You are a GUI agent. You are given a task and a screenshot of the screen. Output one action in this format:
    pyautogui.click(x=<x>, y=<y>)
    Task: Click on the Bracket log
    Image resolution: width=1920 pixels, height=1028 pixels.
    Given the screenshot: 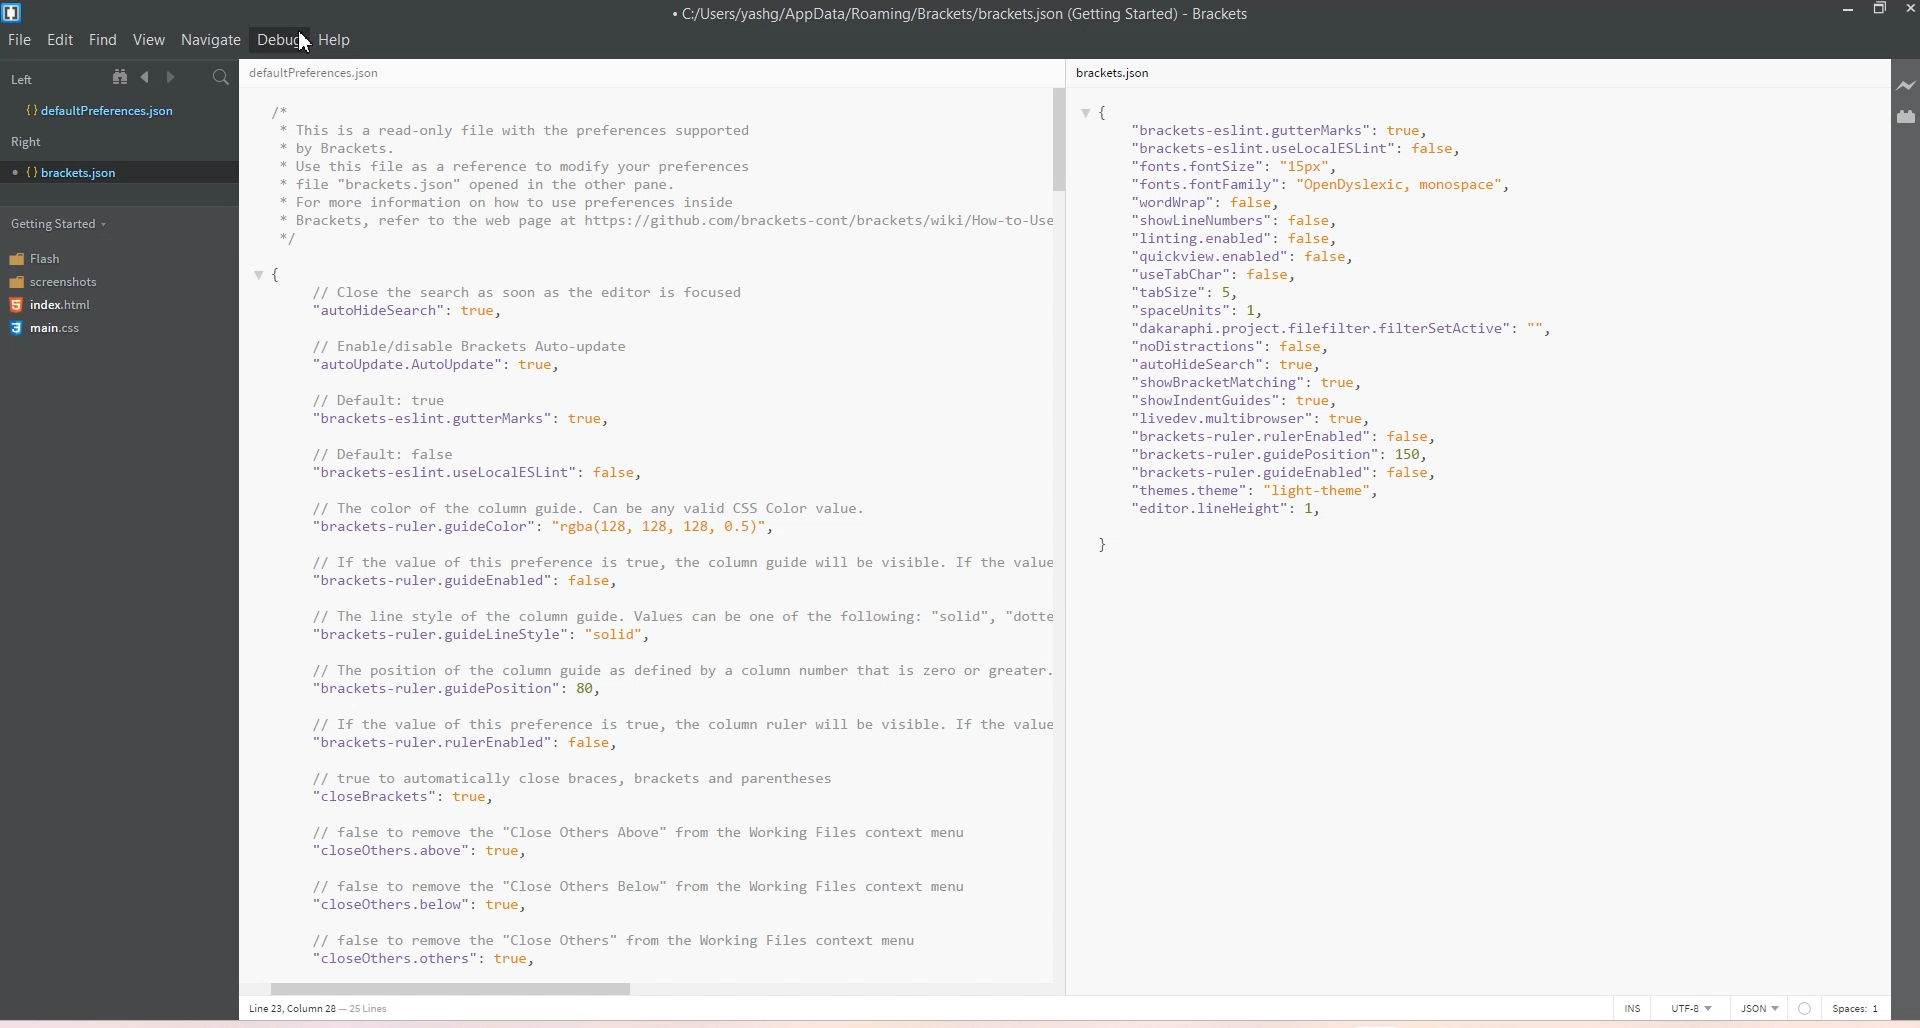 What is the action you would take?
    pyautogui.click(x=14, y=13)
    